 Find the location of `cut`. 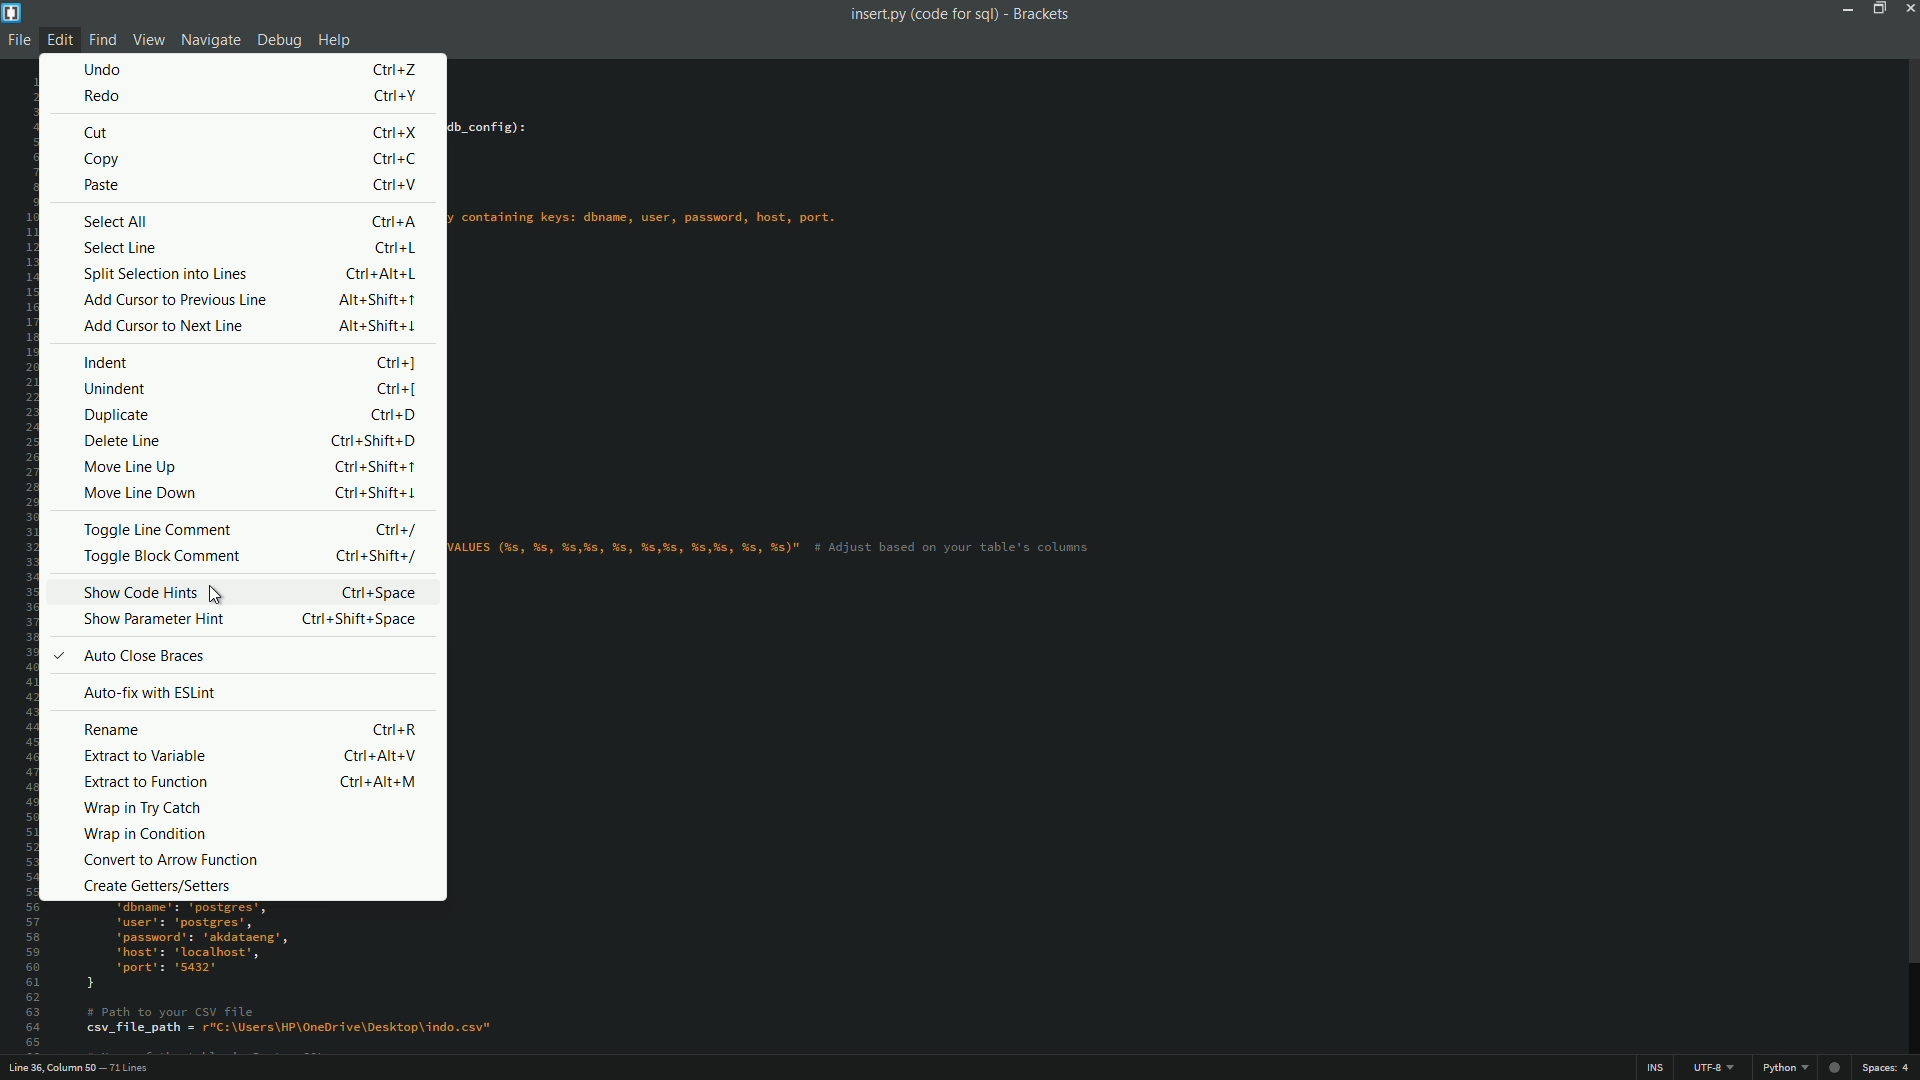

cut is located at coordinates (98, 133).